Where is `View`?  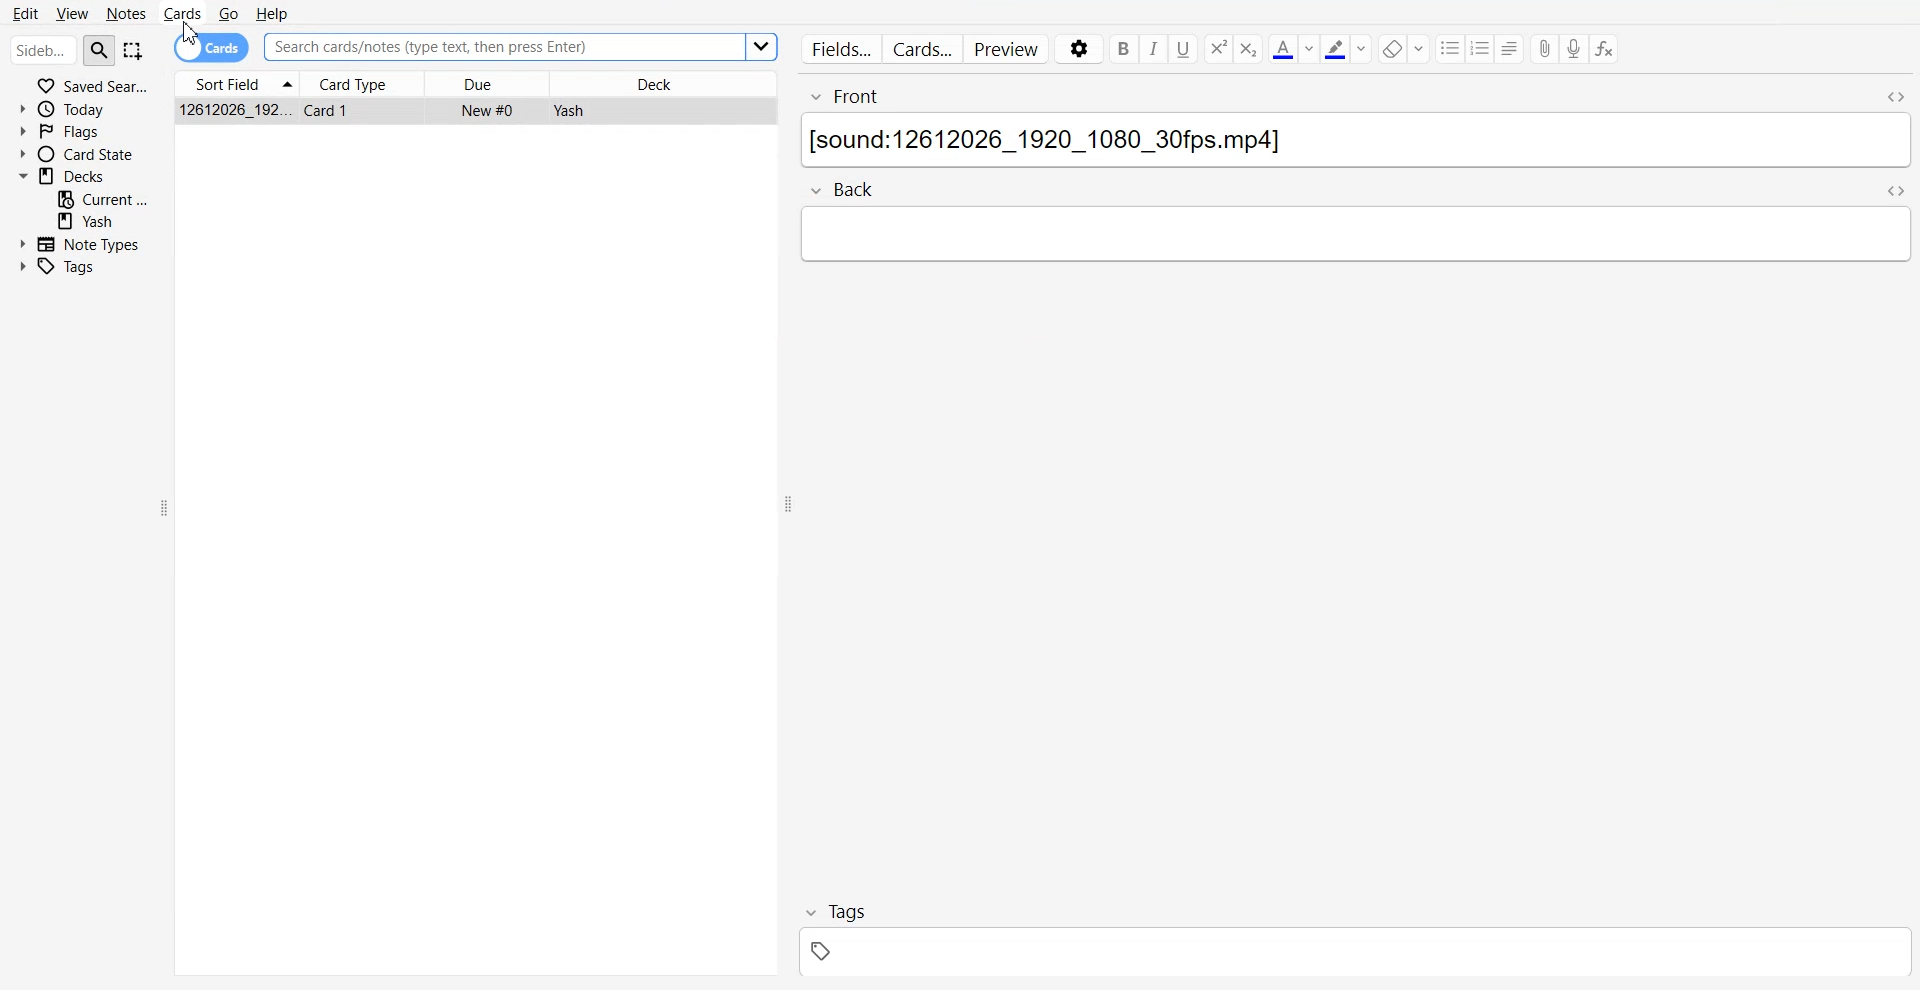
View is located at coordinates (71, 13).